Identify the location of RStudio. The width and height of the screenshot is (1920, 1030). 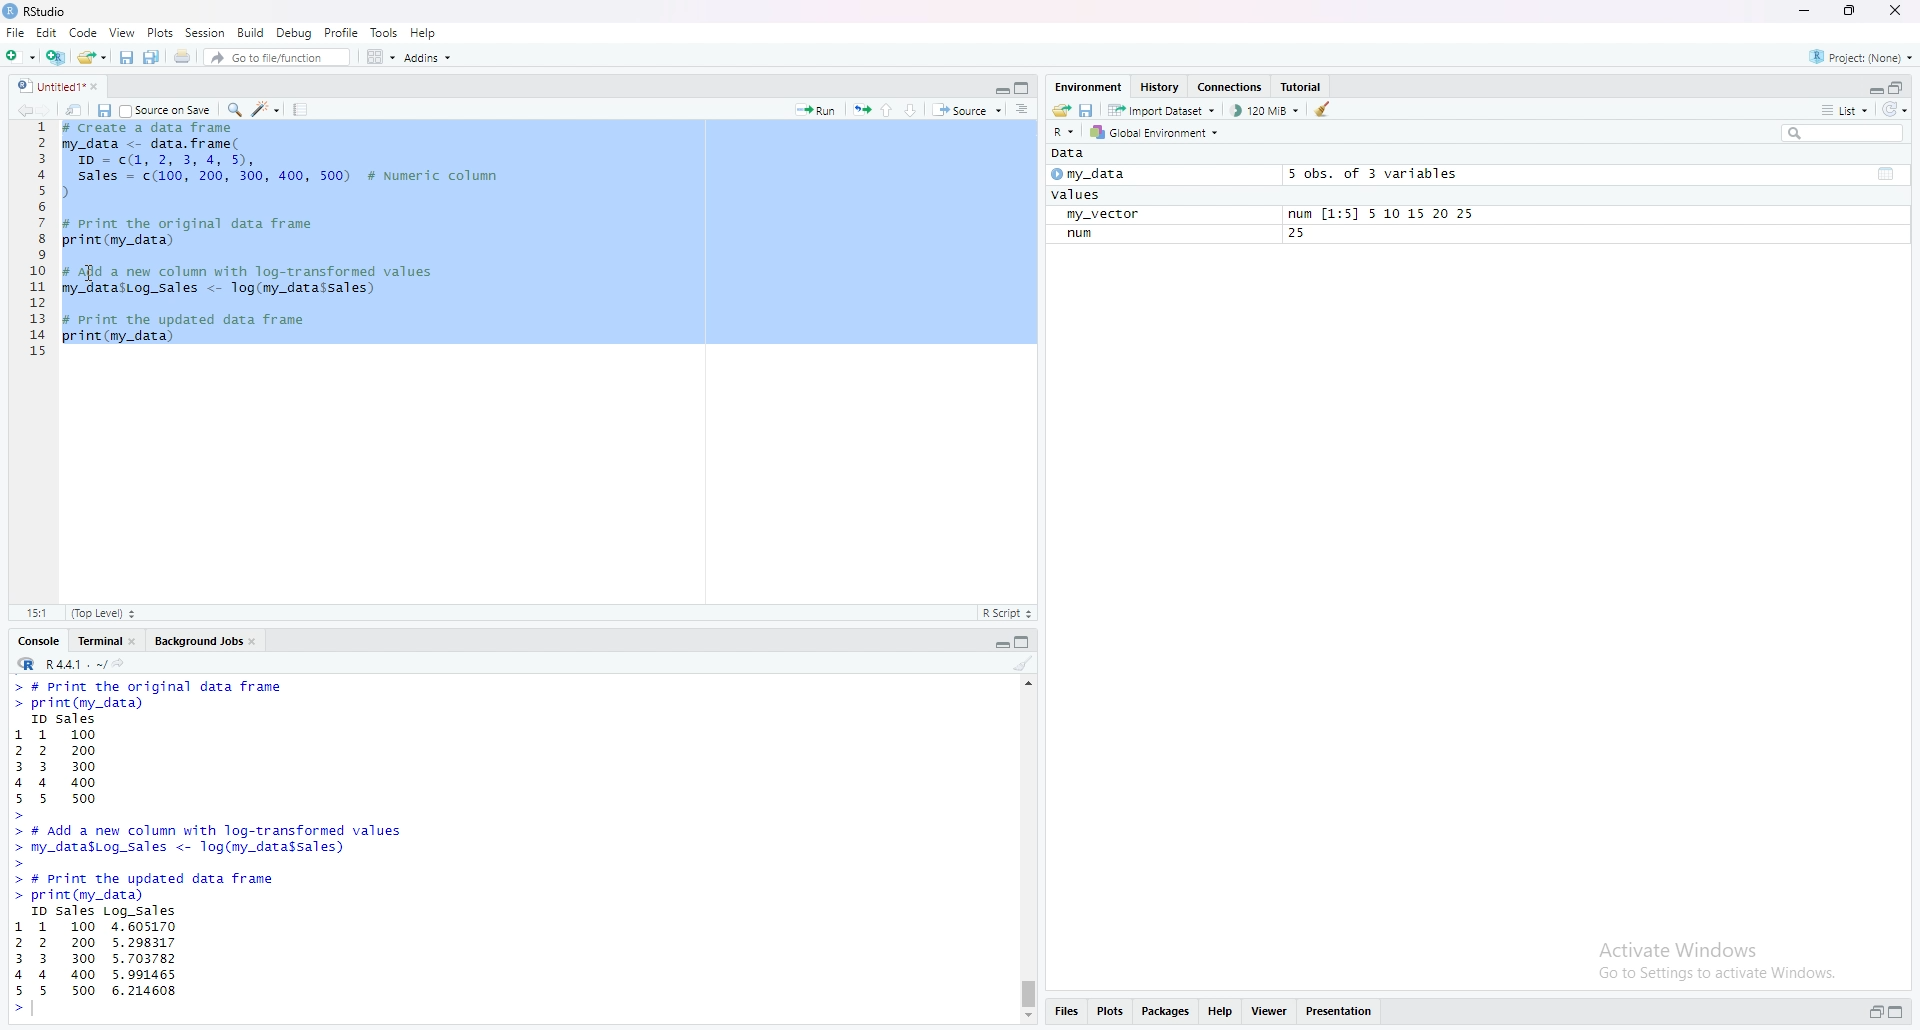
(87, 11).